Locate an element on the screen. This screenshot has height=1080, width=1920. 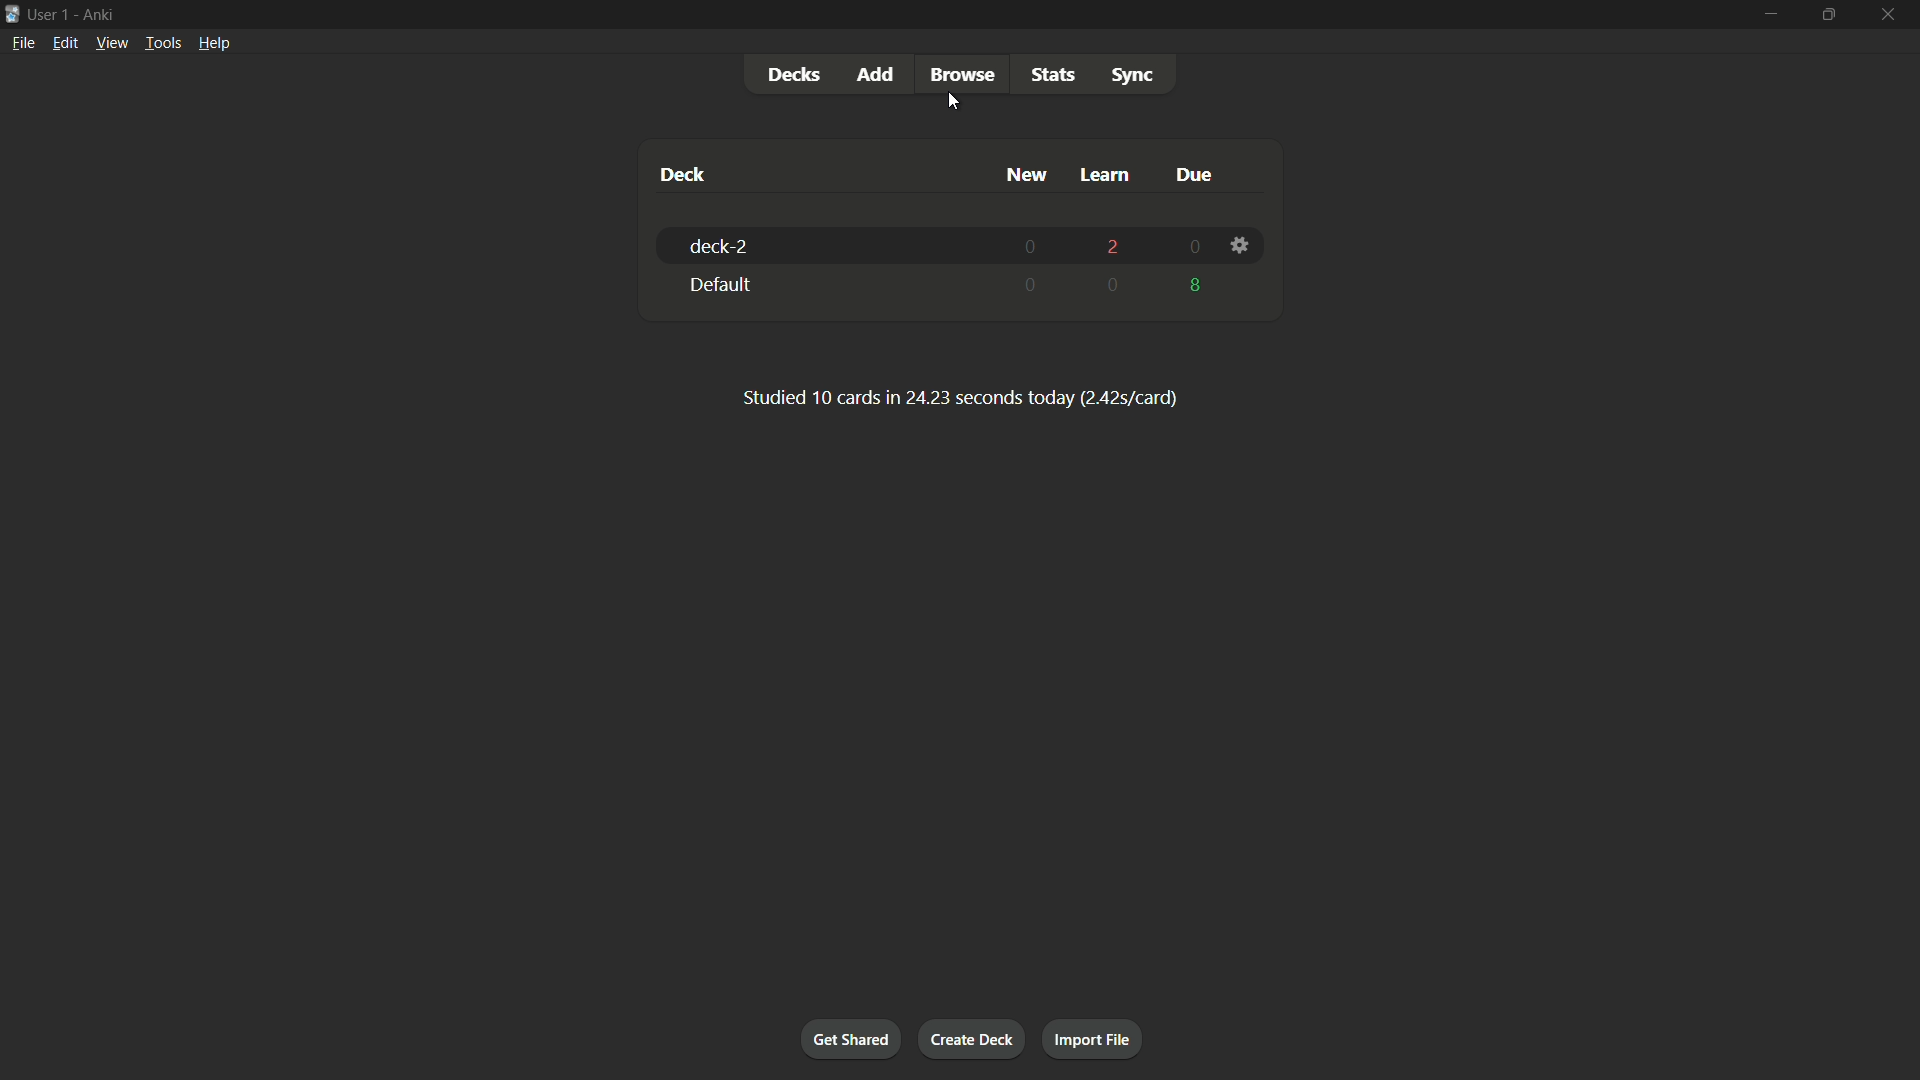
Settings is located at coordinates (1239, 247).